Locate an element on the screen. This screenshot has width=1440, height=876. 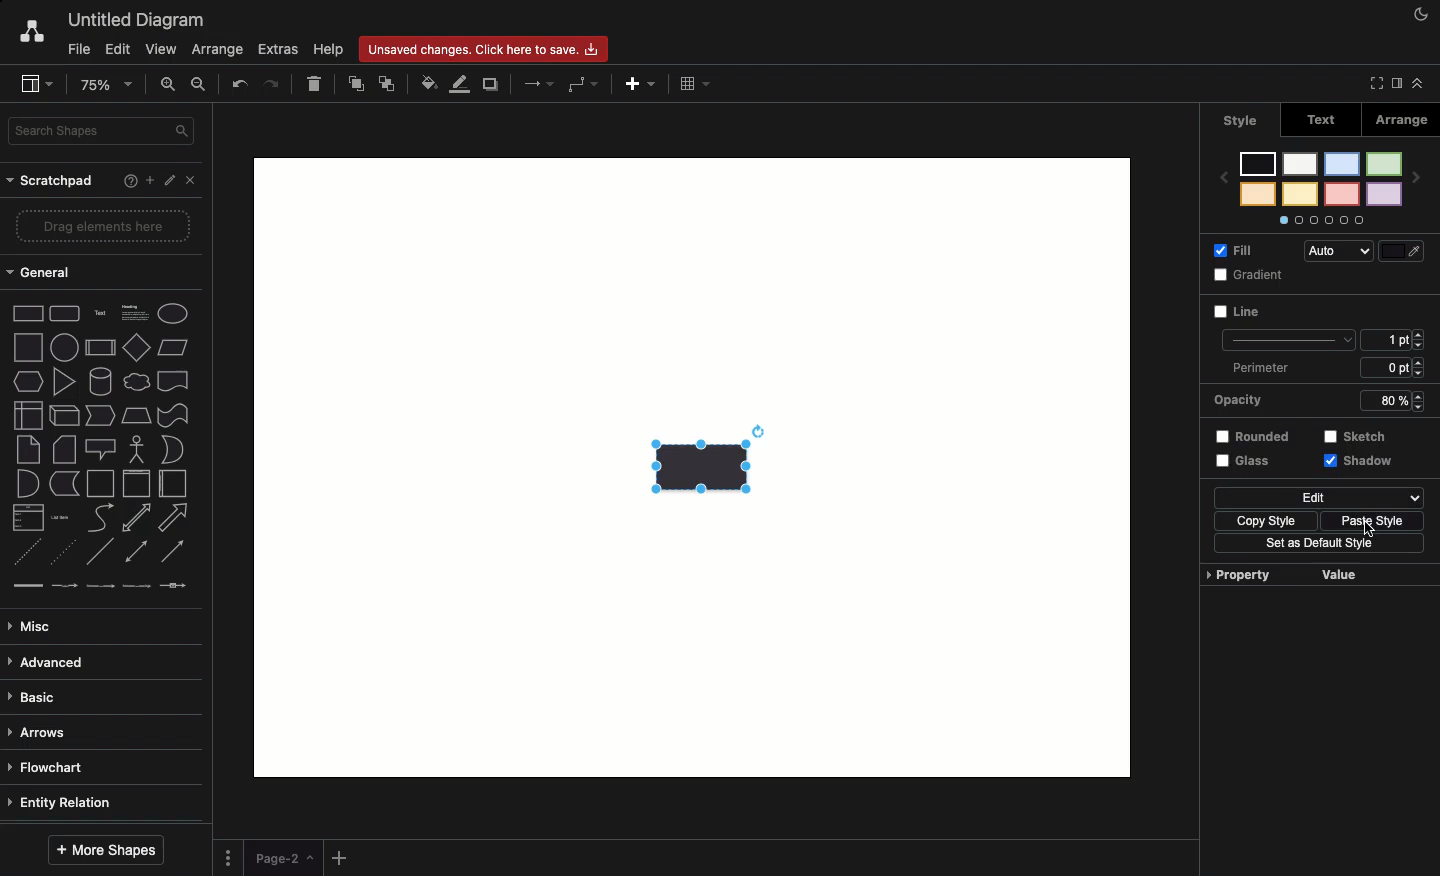
Unsaved is located at coordinates (484, 51).